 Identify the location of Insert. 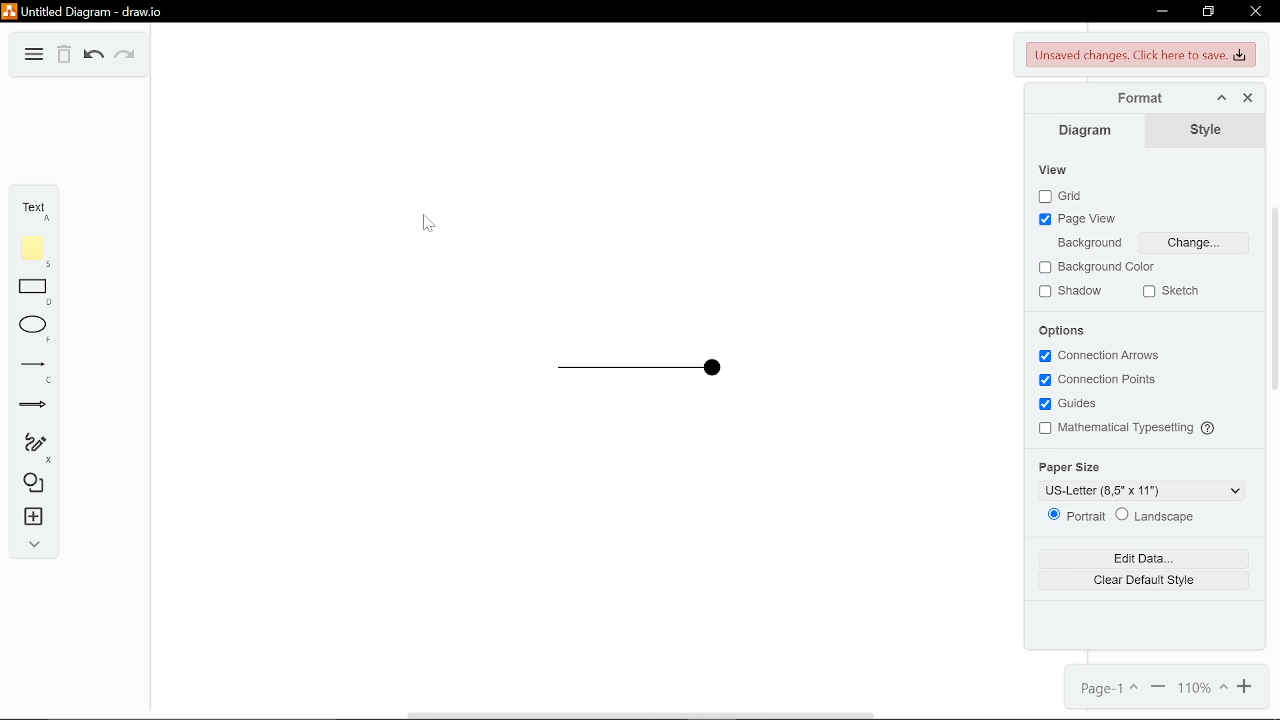
(32, 518).